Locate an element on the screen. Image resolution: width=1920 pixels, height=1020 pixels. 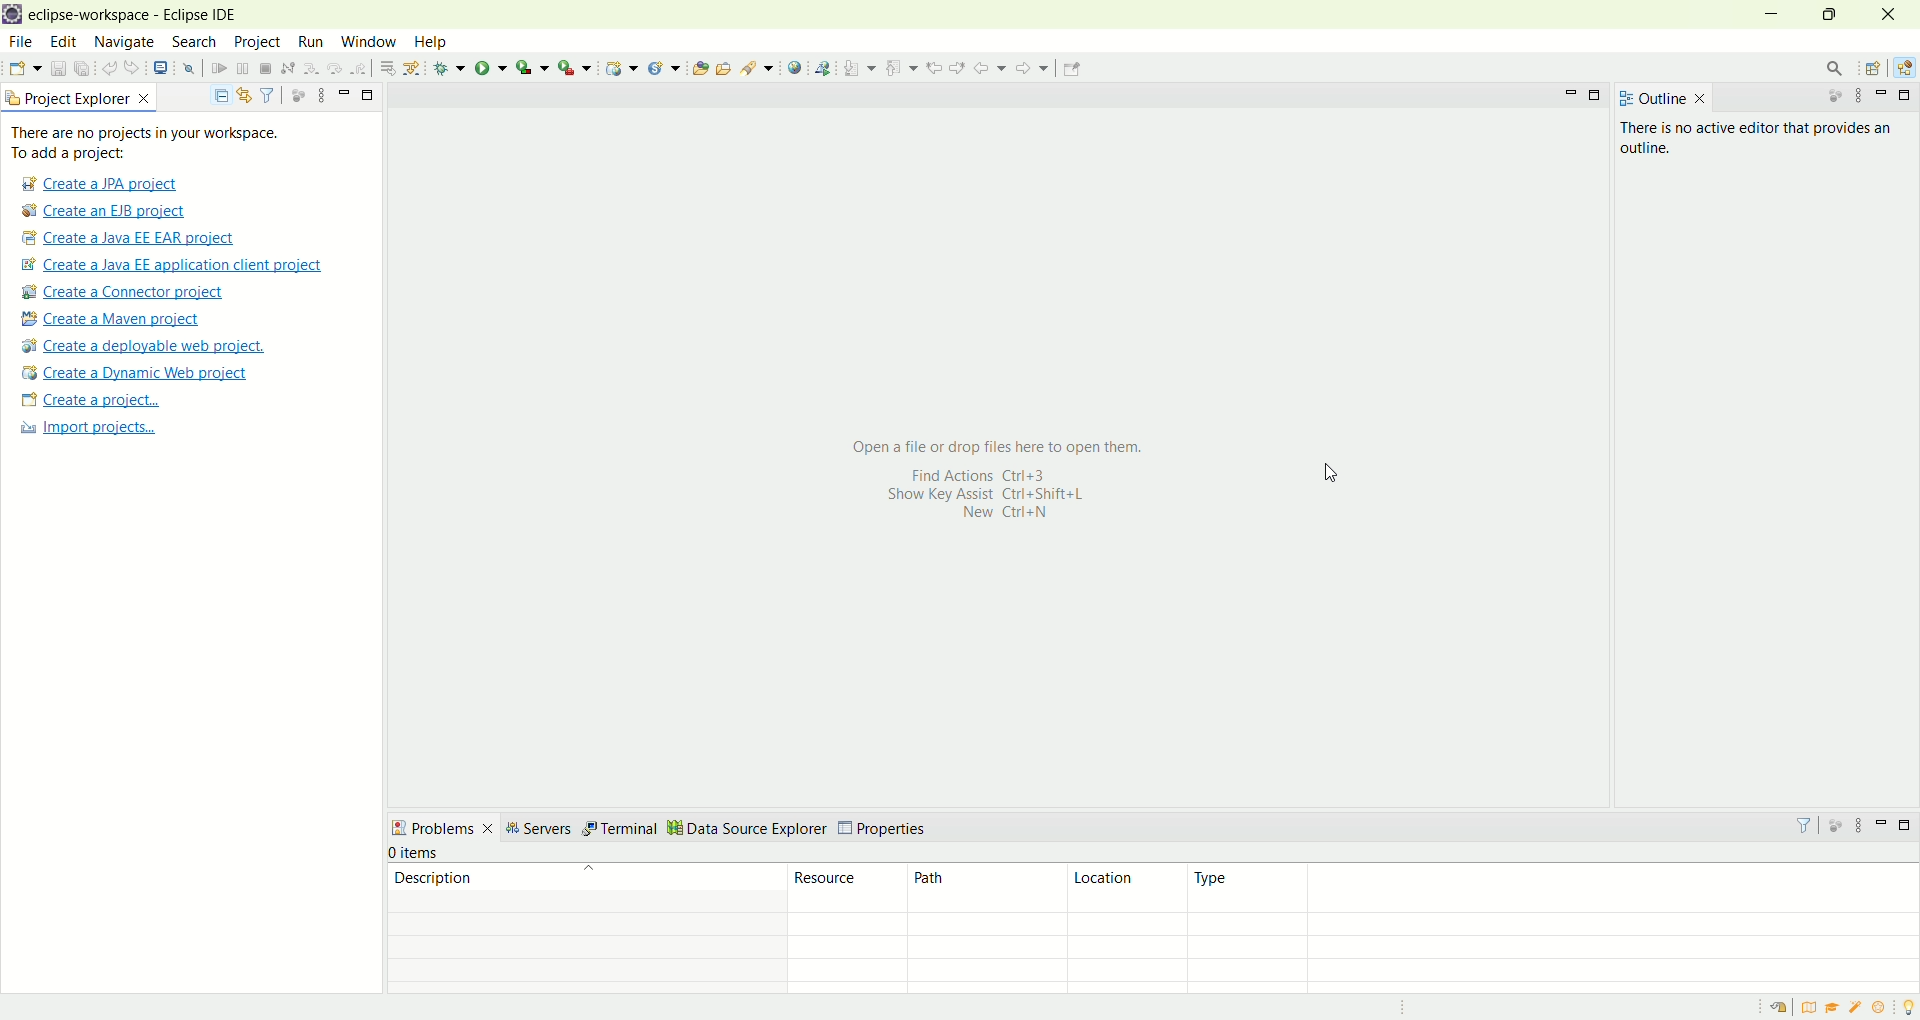
servers is located at coordinates (542, 828).